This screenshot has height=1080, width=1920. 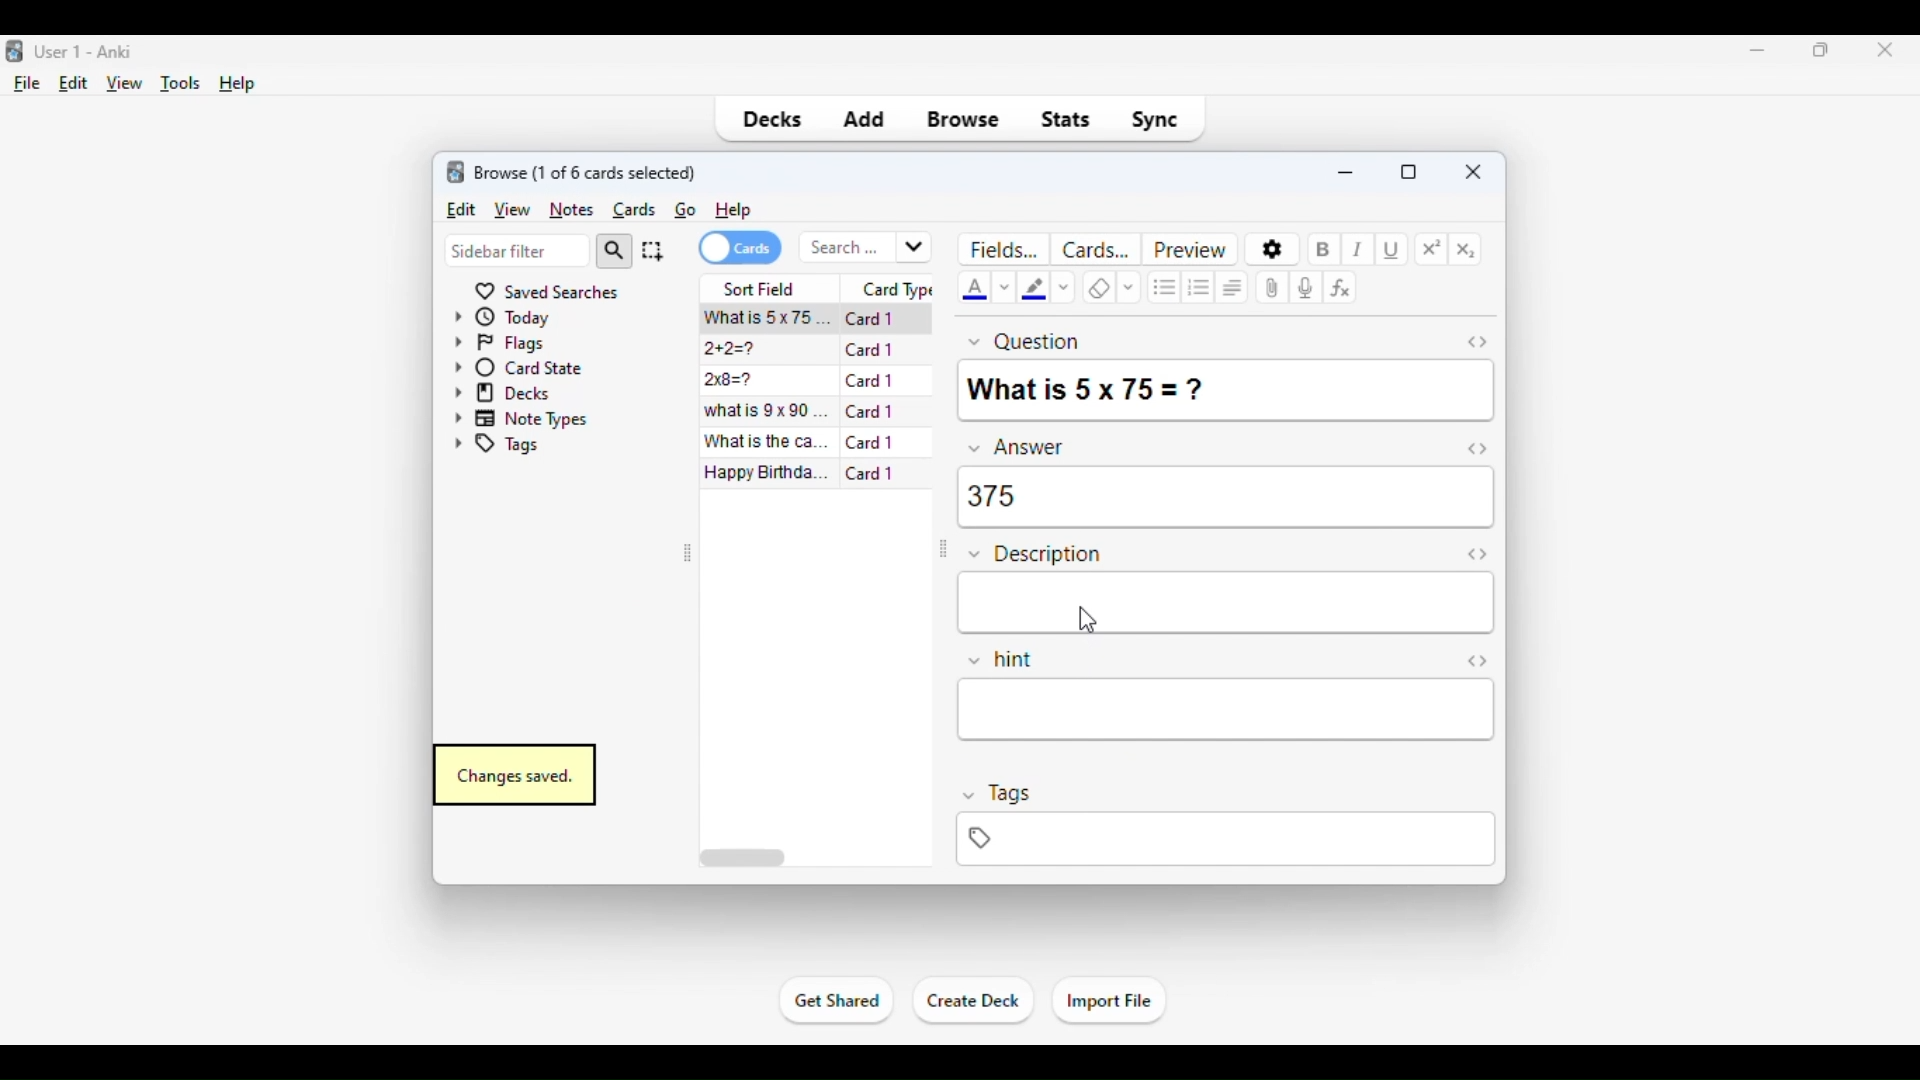 I want to click on close, so click(x=1879, y=51).